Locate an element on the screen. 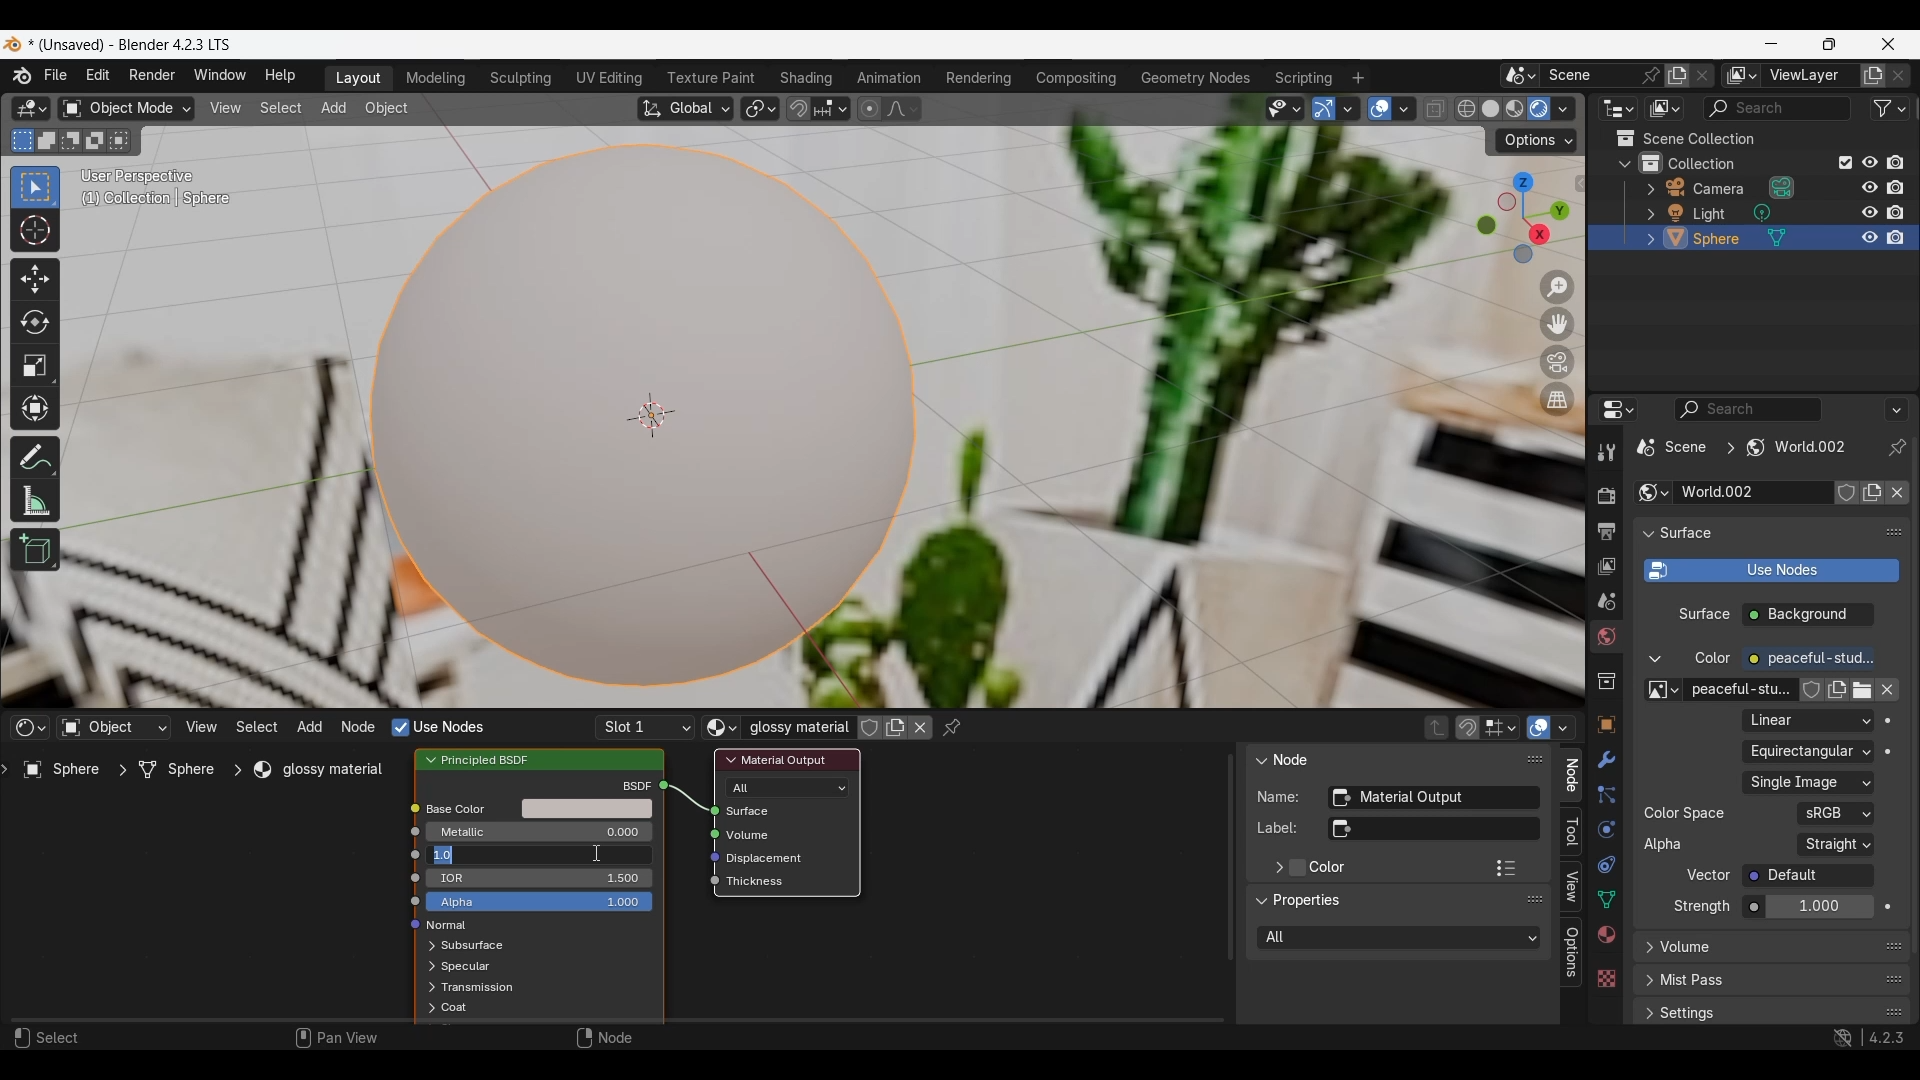  Snapping is located at coordinates (830, 108).